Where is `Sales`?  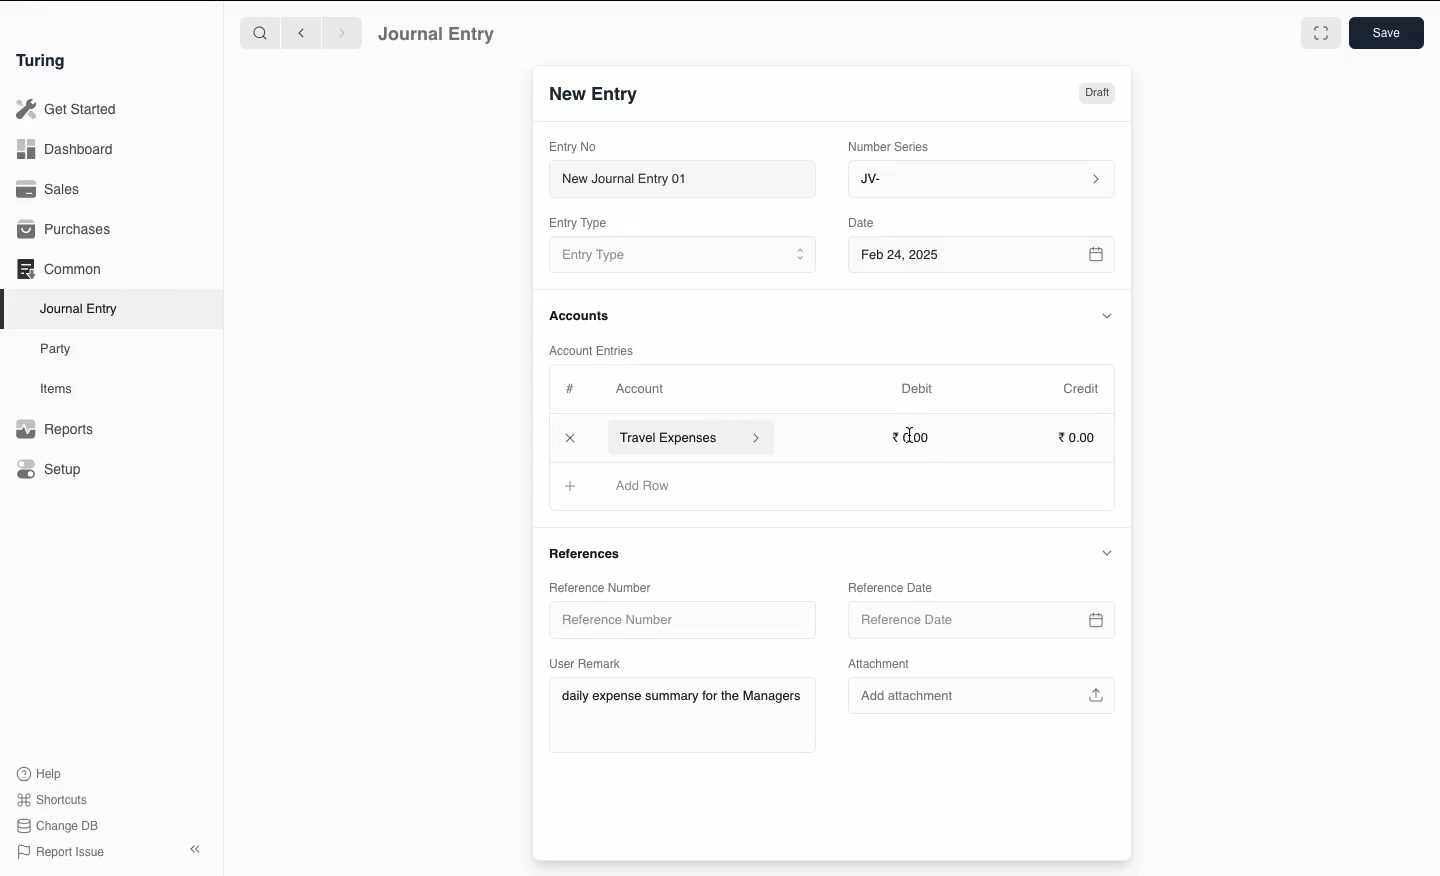
Sales is located at coordinates (51, 189).